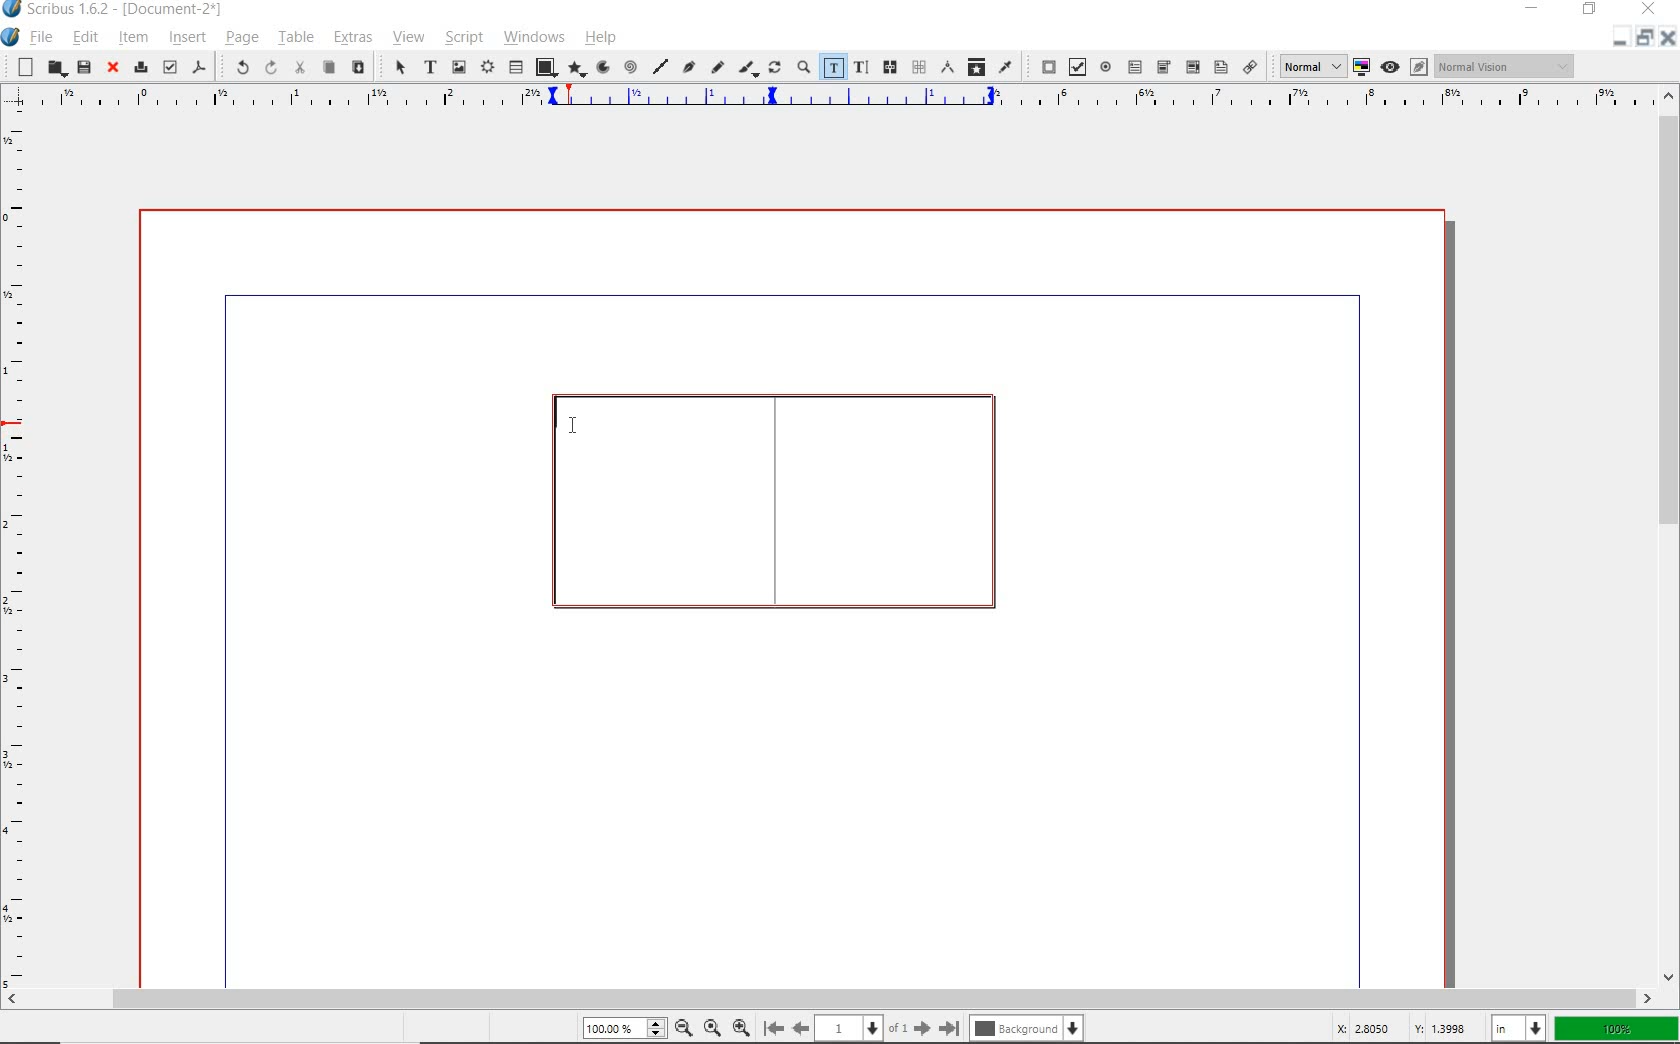 The image size is (1680, 1044). What do you see at coordinates (199, 67) in the screenshot?
I see `save as pdf` at bounding box center [199, 67].